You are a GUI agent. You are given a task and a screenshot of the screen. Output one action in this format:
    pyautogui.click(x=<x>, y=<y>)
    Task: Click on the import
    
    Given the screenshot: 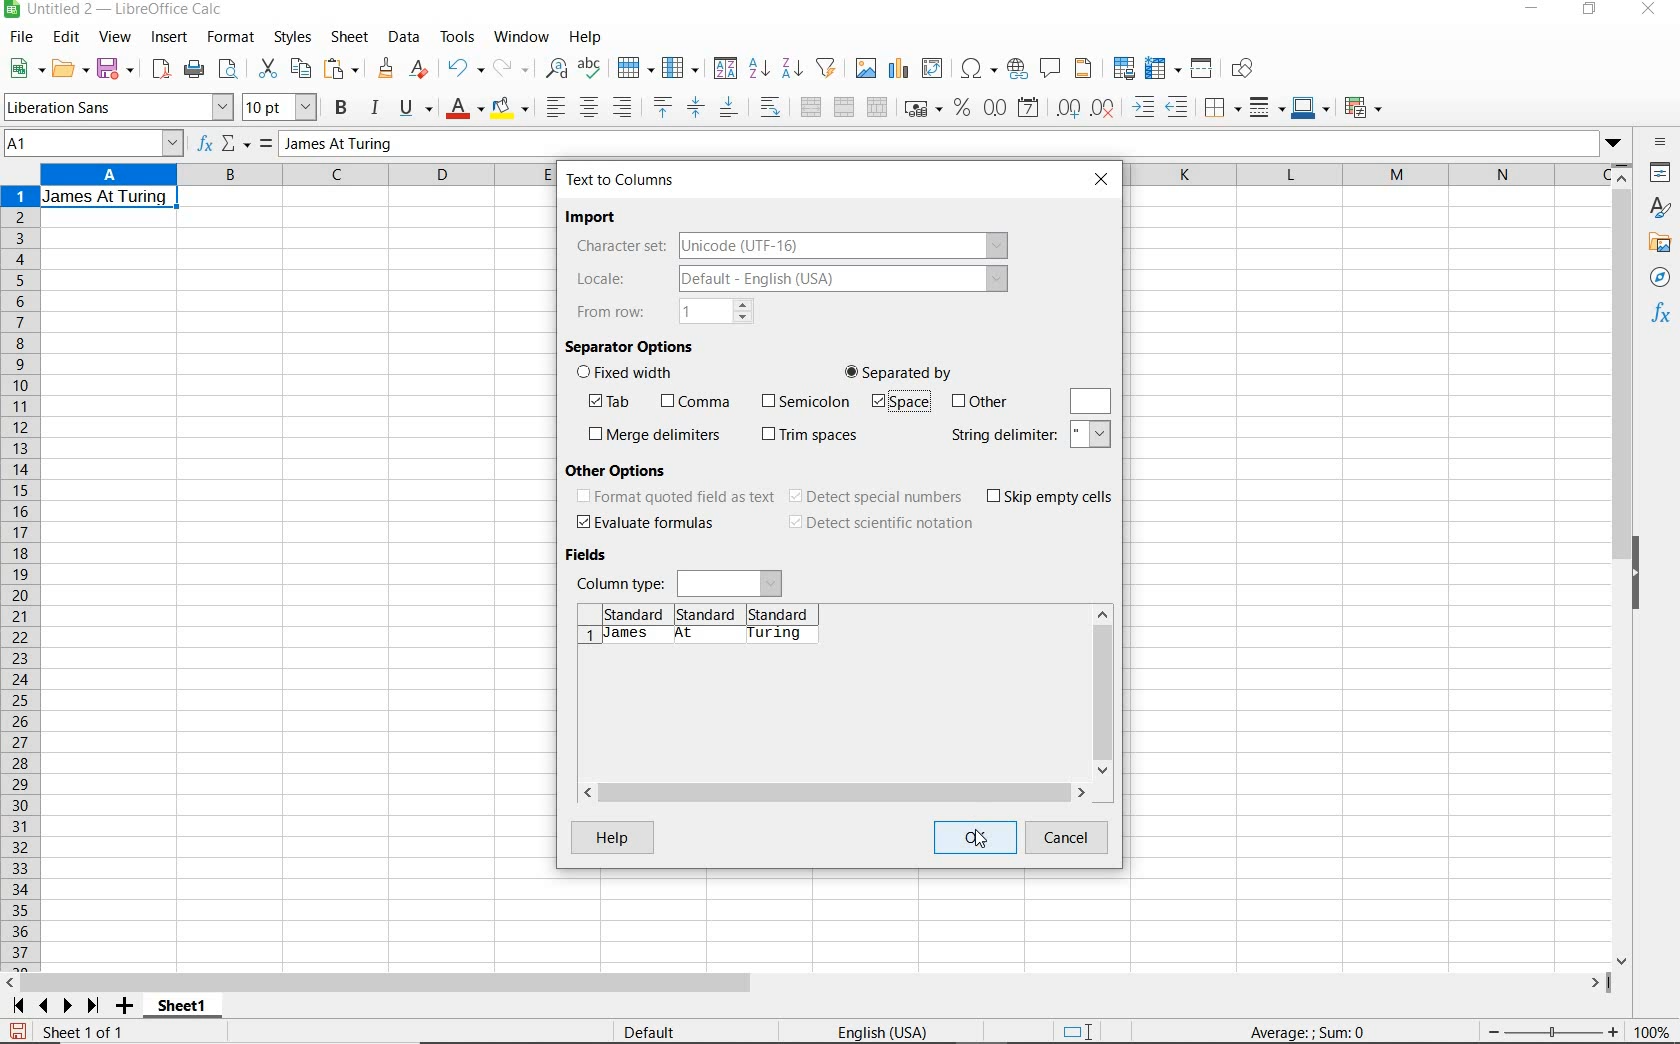 What is the action you would take?
    pyautogui.click(x=595, y=218)
    